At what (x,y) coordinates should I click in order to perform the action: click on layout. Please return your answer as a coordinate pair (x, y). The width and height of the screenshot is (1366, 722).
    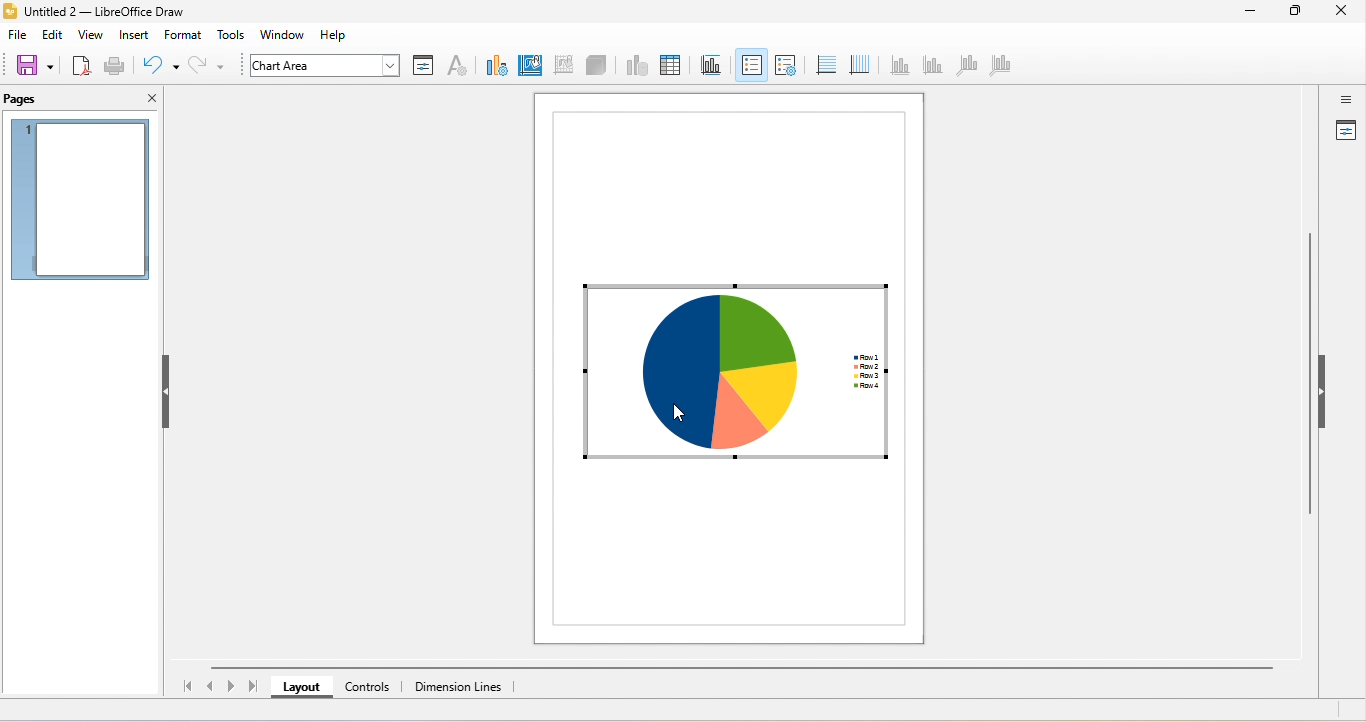
    Looking at the image, I should click on (301, 686).